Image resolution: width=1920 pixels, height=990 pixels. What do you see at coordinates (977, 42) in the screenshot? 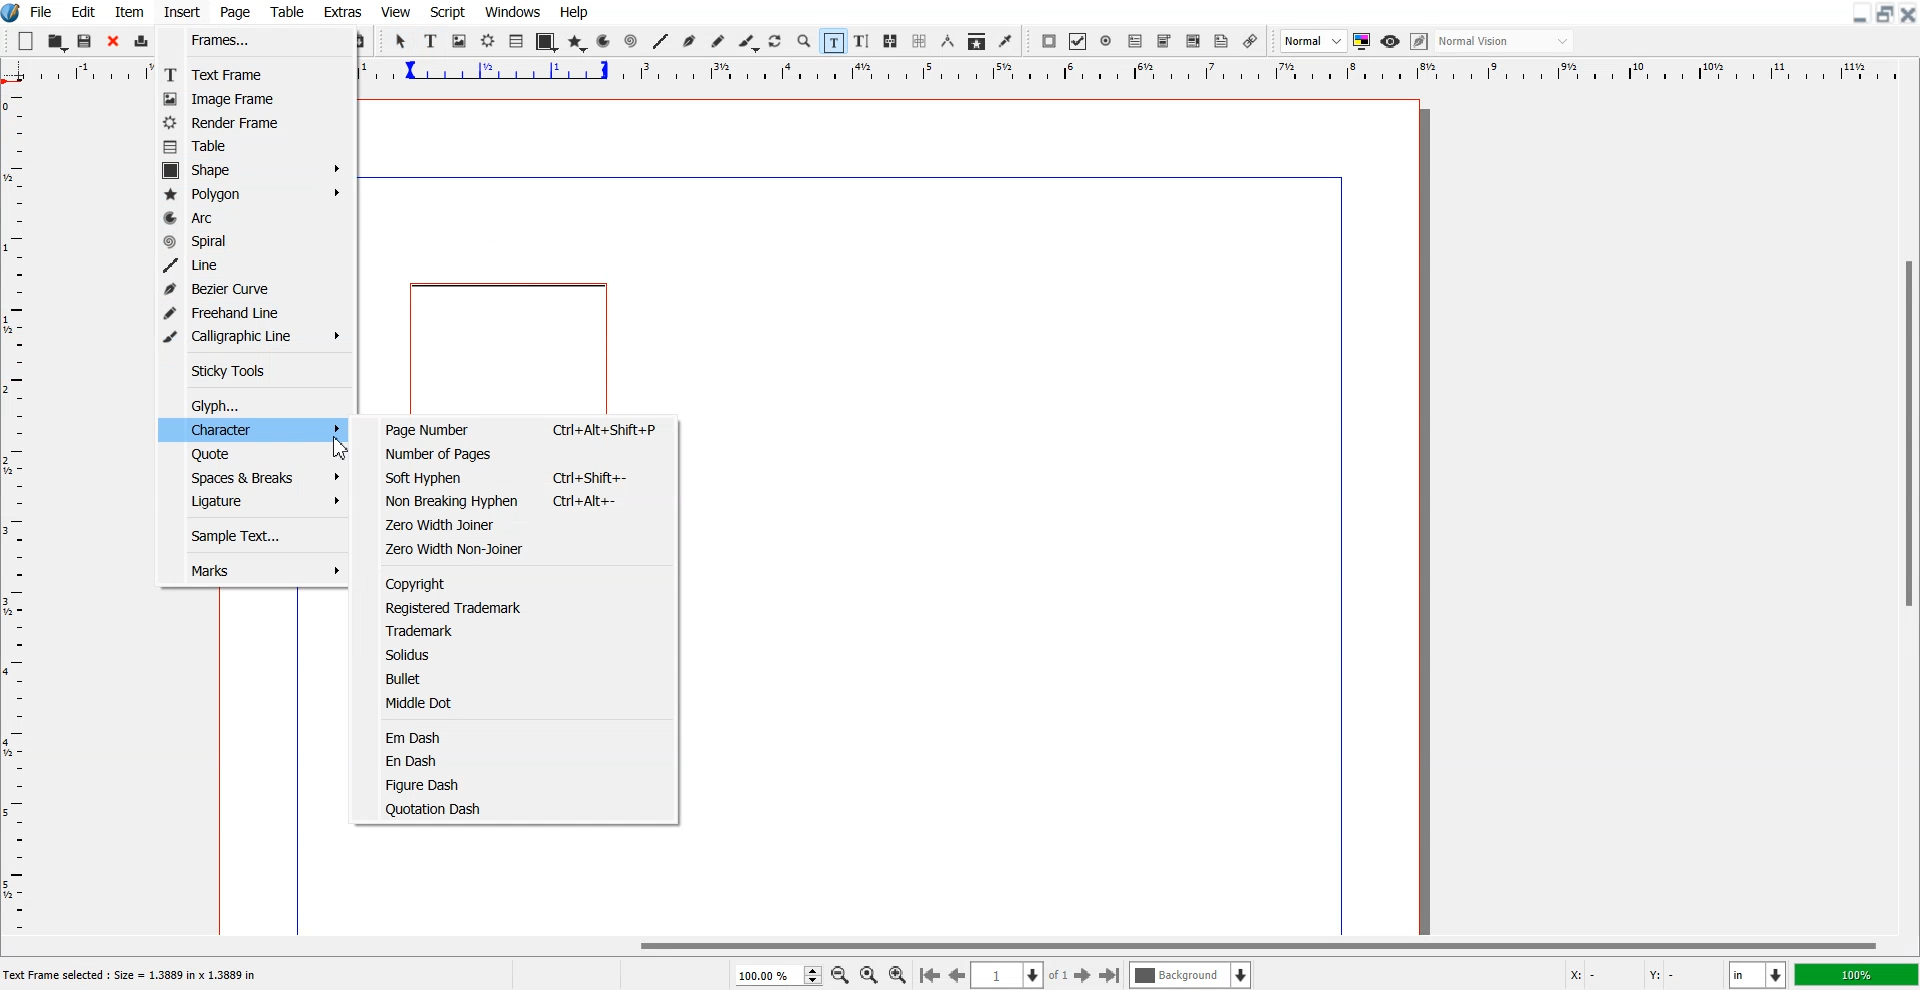
I see `Copy item properties` at bounding box center [977, 42].